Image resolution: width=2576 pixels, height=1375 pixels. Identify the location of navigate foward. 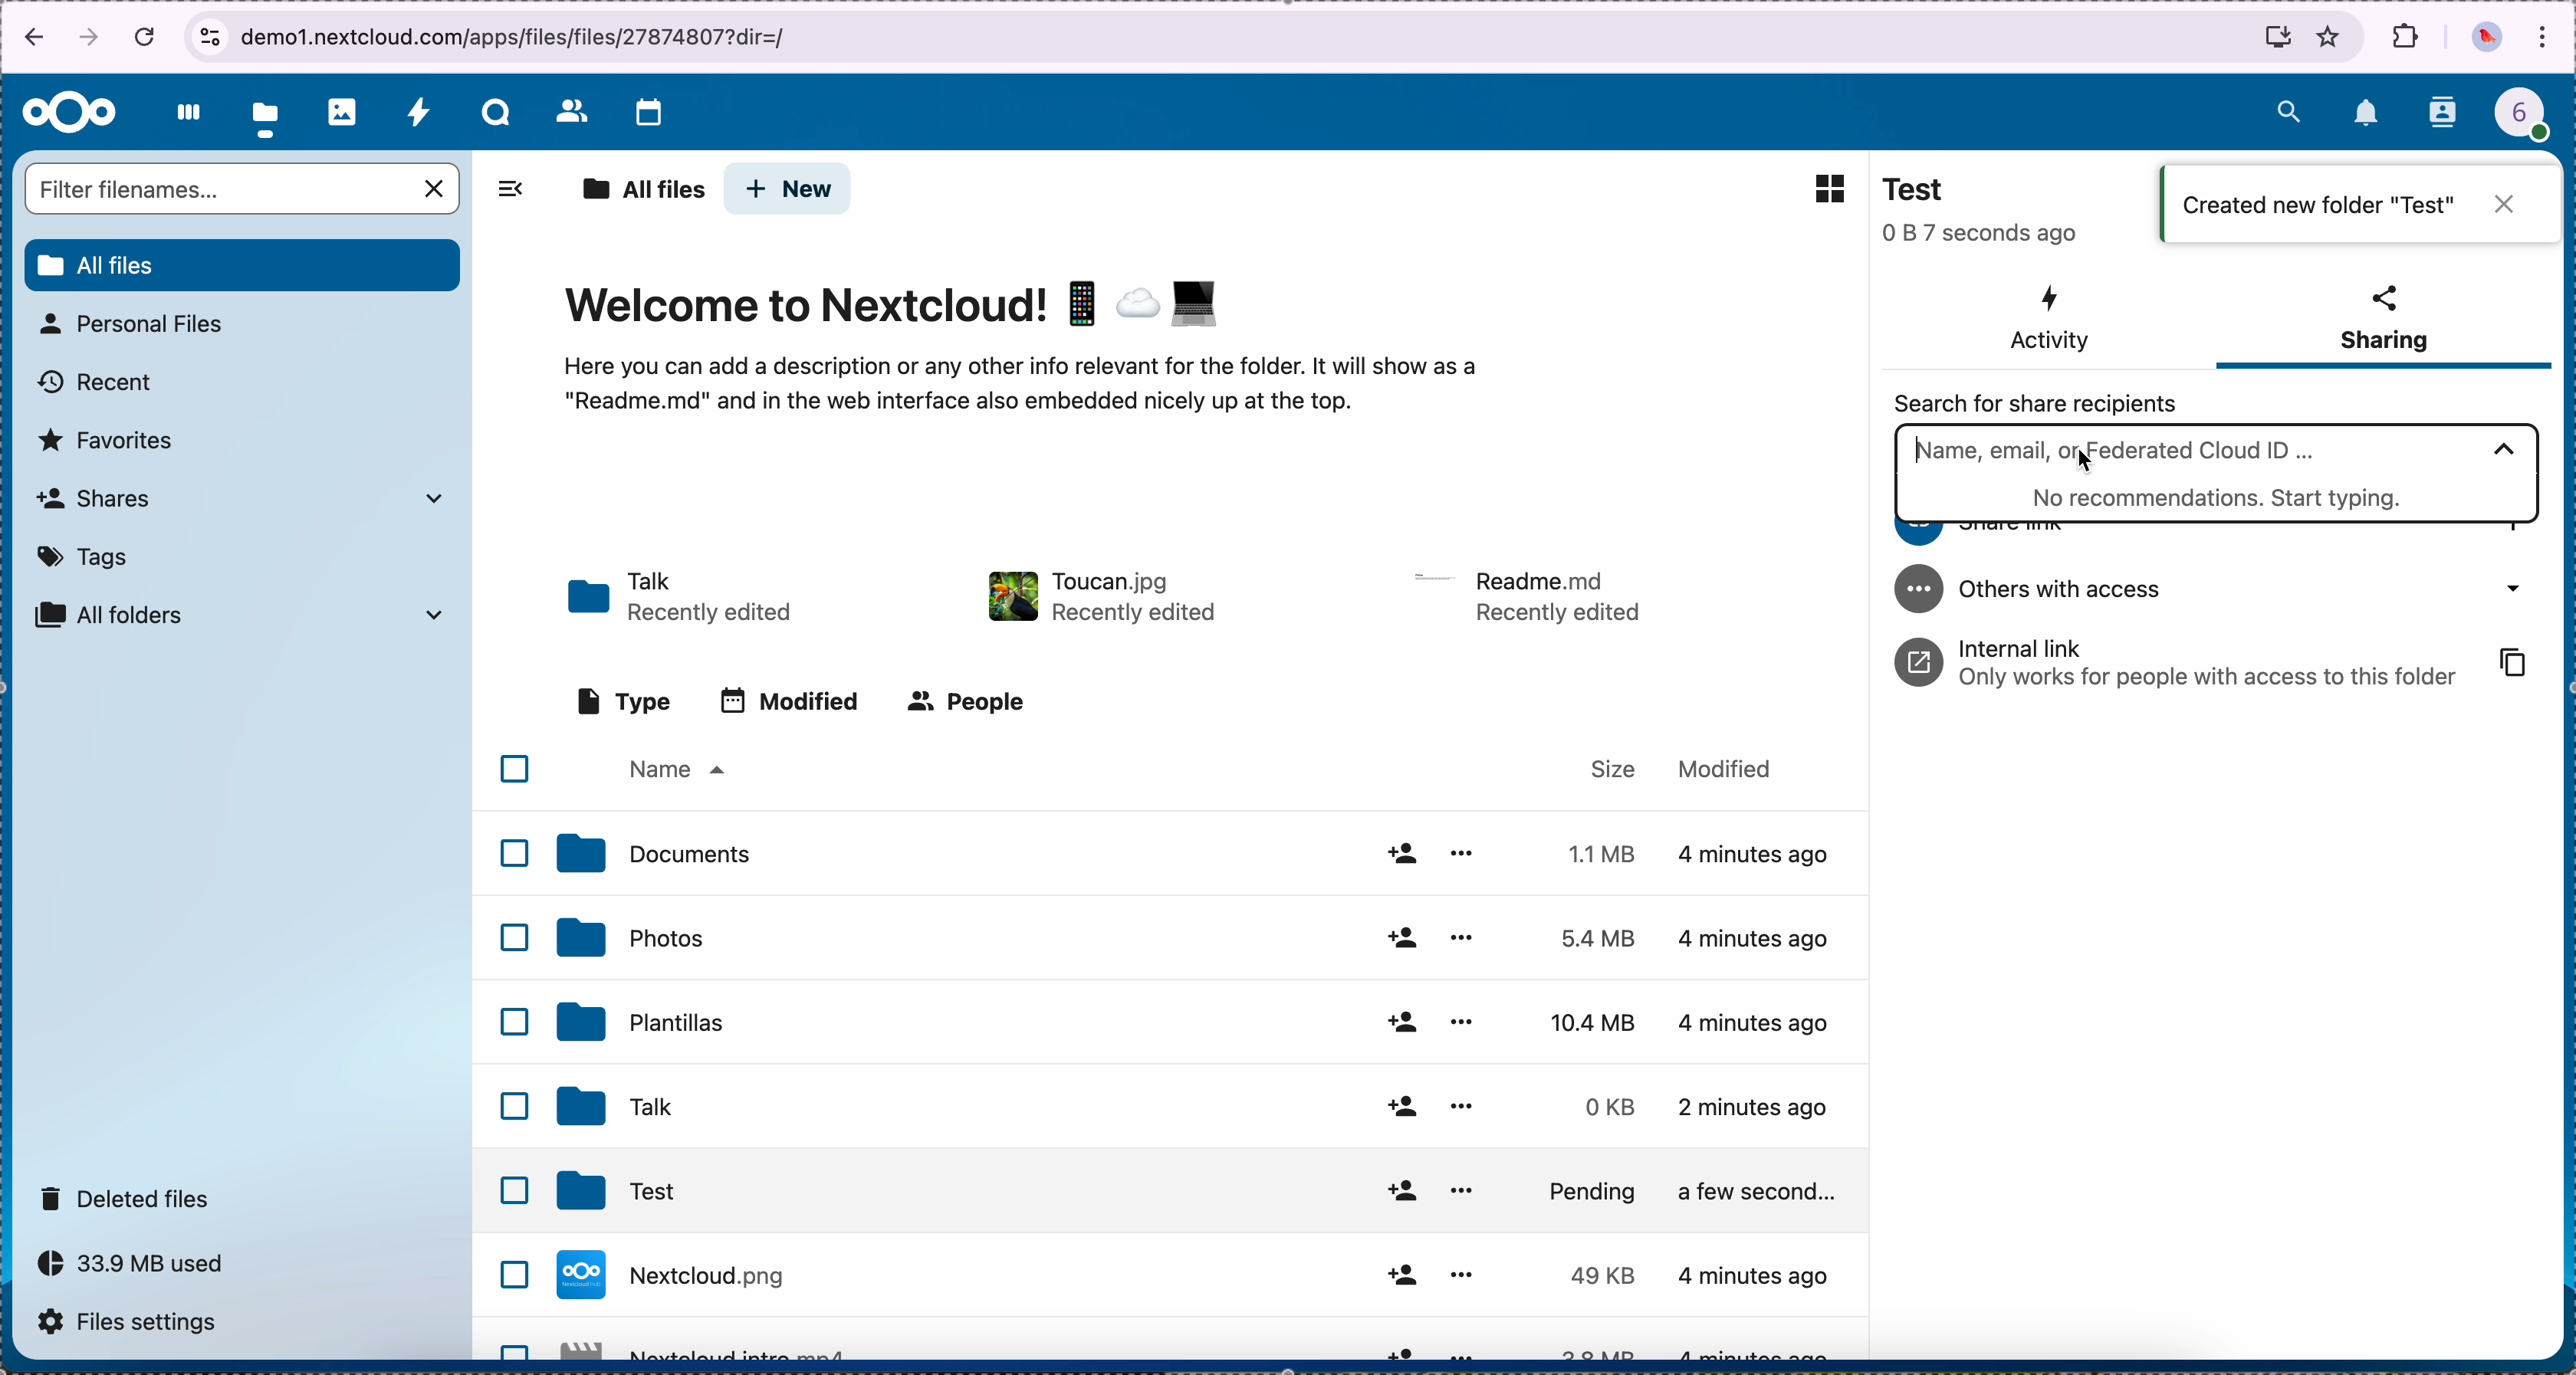
(90, 39).